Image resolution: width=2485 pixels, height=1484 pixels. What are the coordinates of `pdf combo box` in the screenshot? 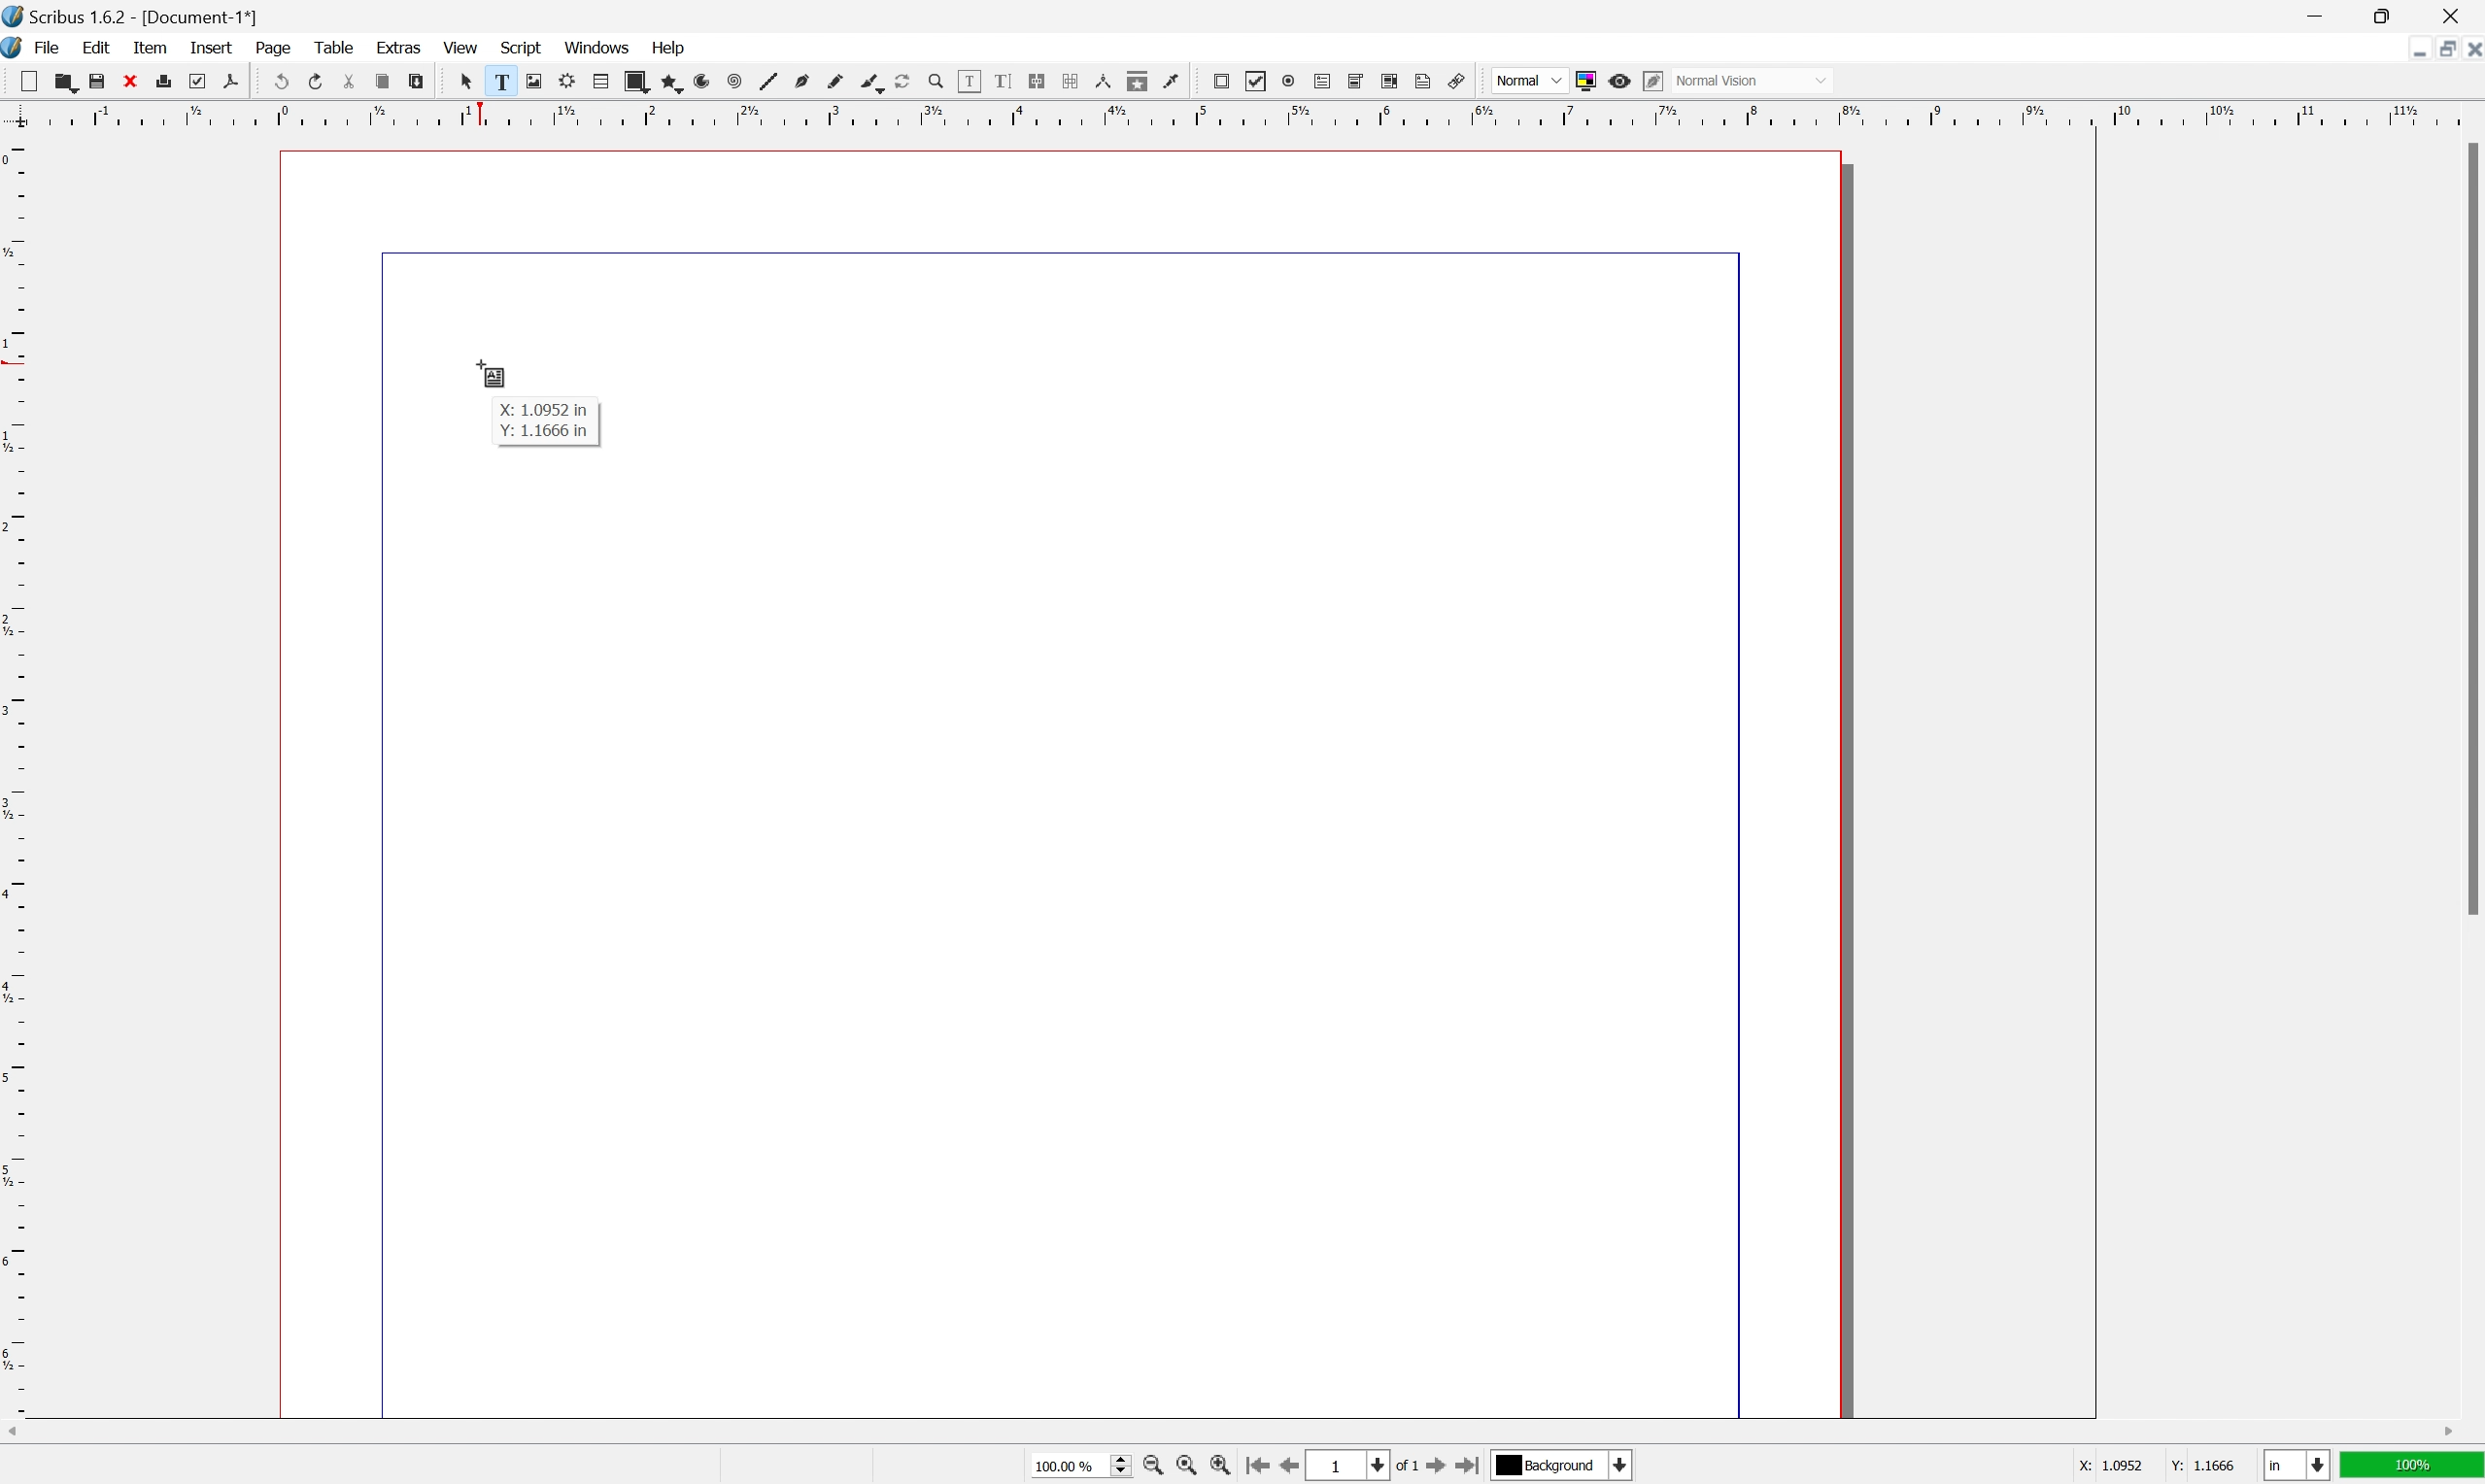 It's located at (1355, 80).